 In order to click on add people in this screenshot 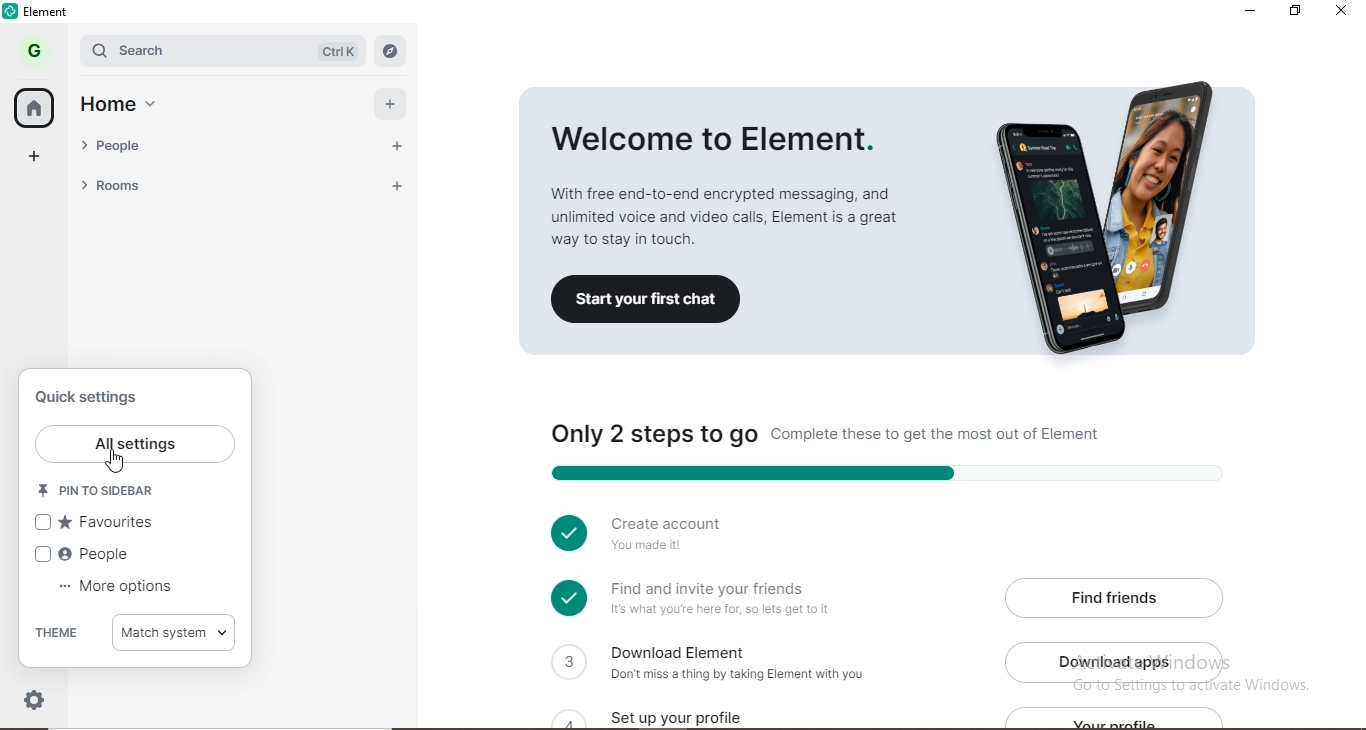, I will do `click(392, 144)`.